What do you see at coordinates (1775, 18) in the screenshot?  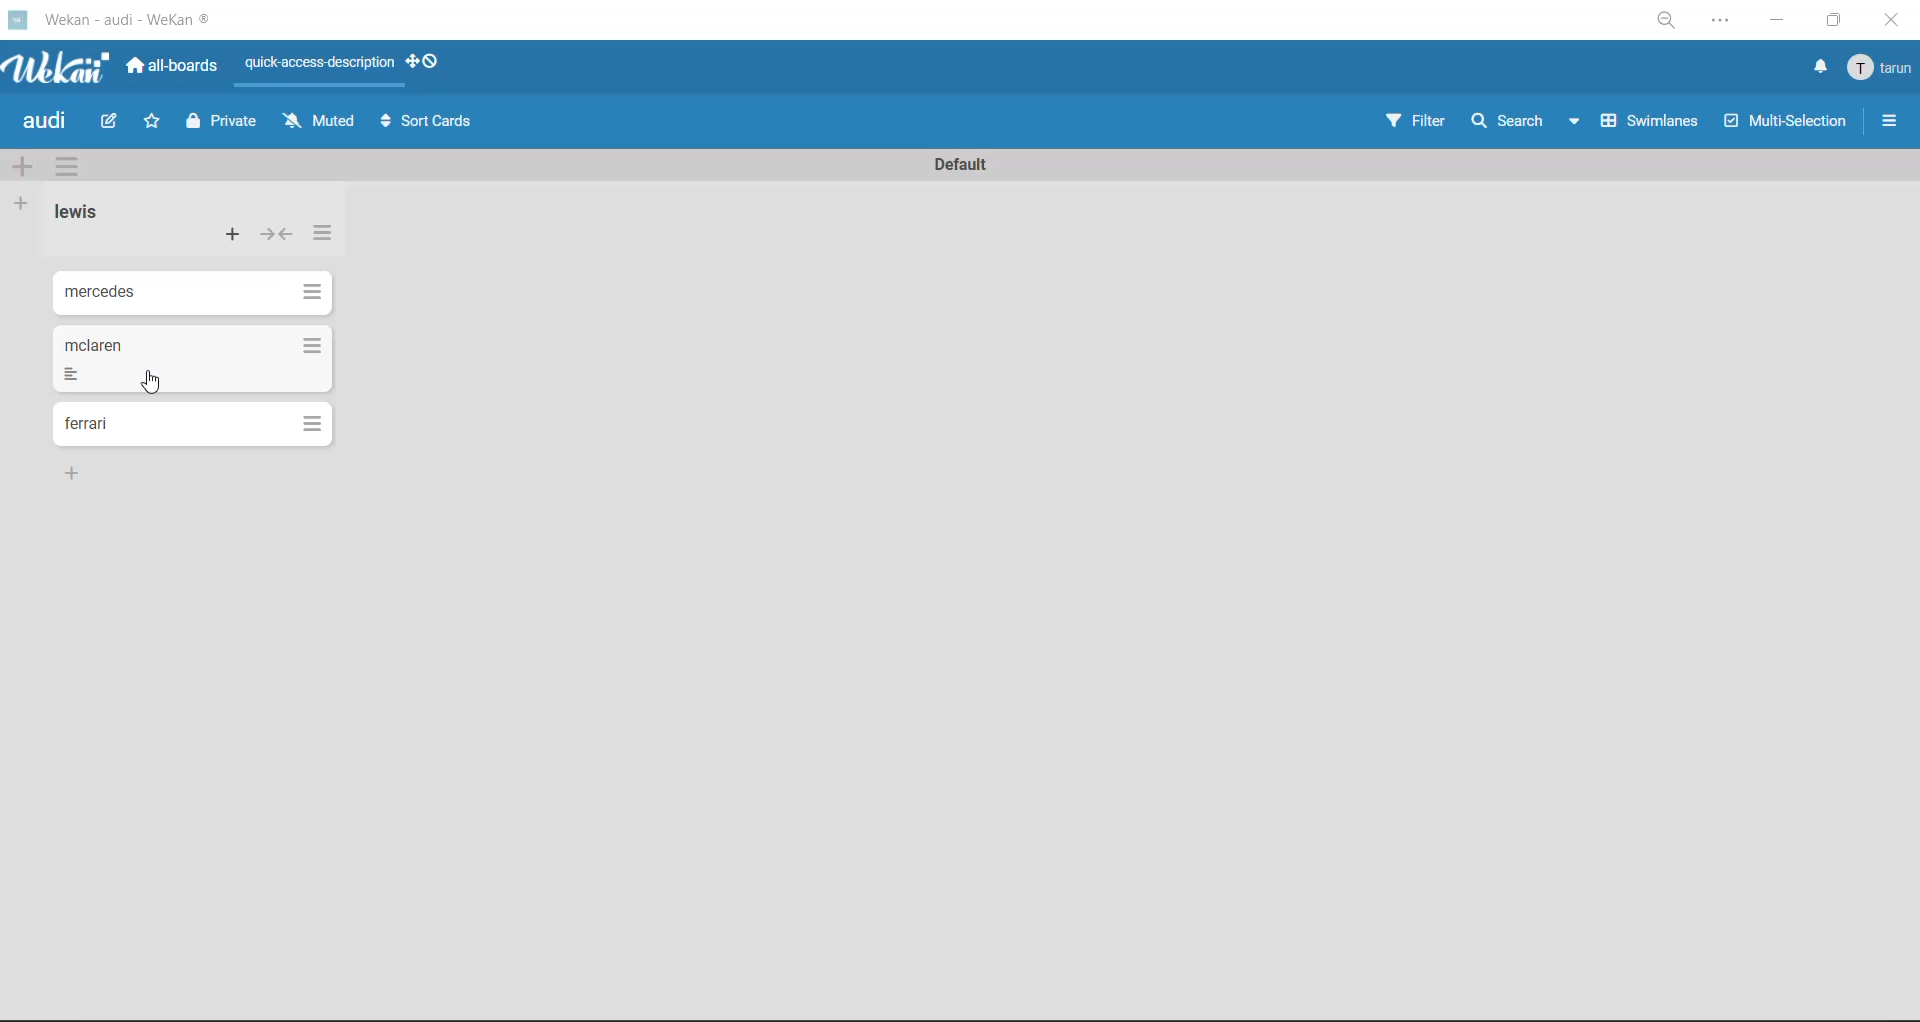 I see `minimize` at bounding box center [1775, 18].